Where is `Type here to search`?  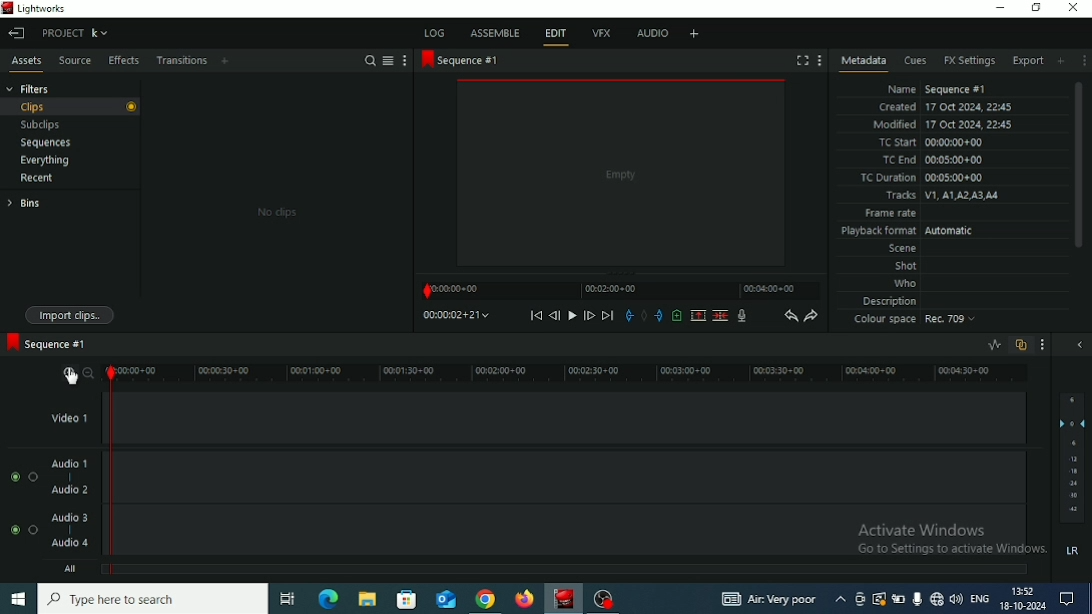
Type here to search is located at coordinates (153, 598).